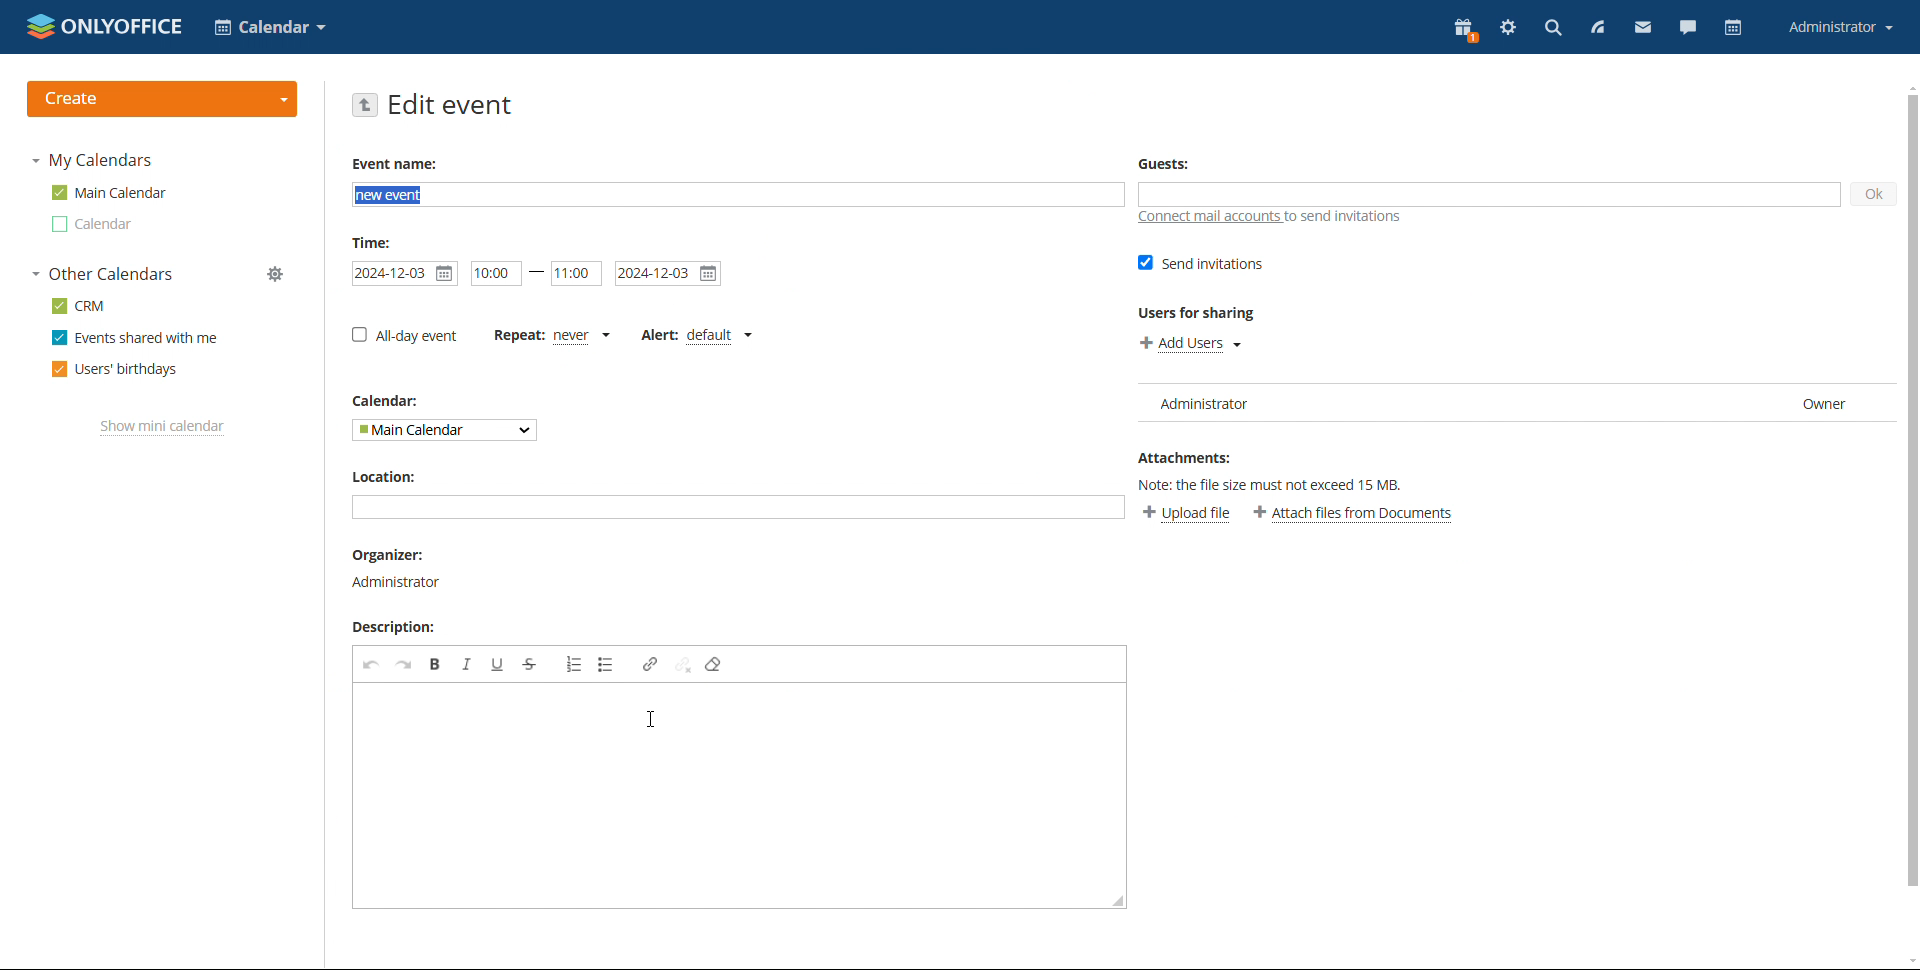 Image resolution: width=1920 pixels, height=970 pixels. What do you see at coordinates (1272, 218) in the screenshot?
I see `connect mail accounts to send invitations` at bounding box center [1272, 218].